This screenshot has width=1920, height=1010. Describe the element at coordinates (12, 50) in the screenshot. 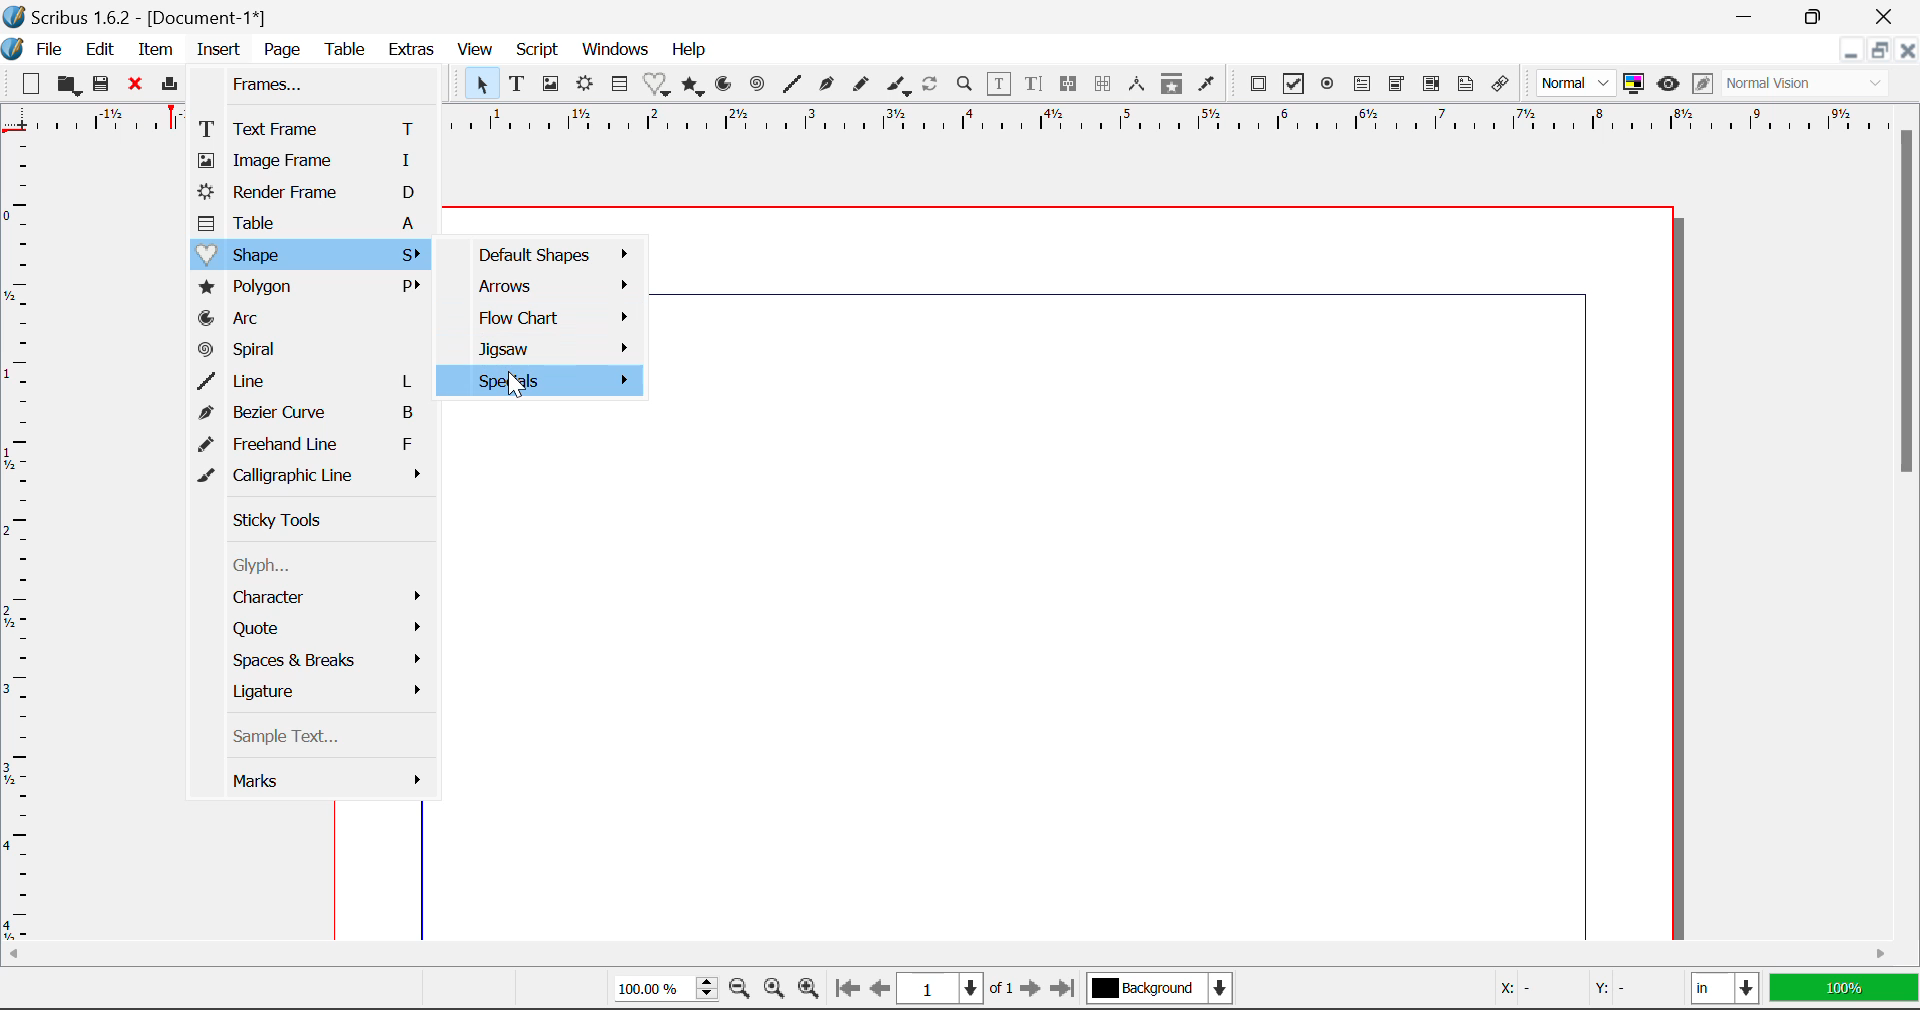

I see `Scribus Logo` at that location.